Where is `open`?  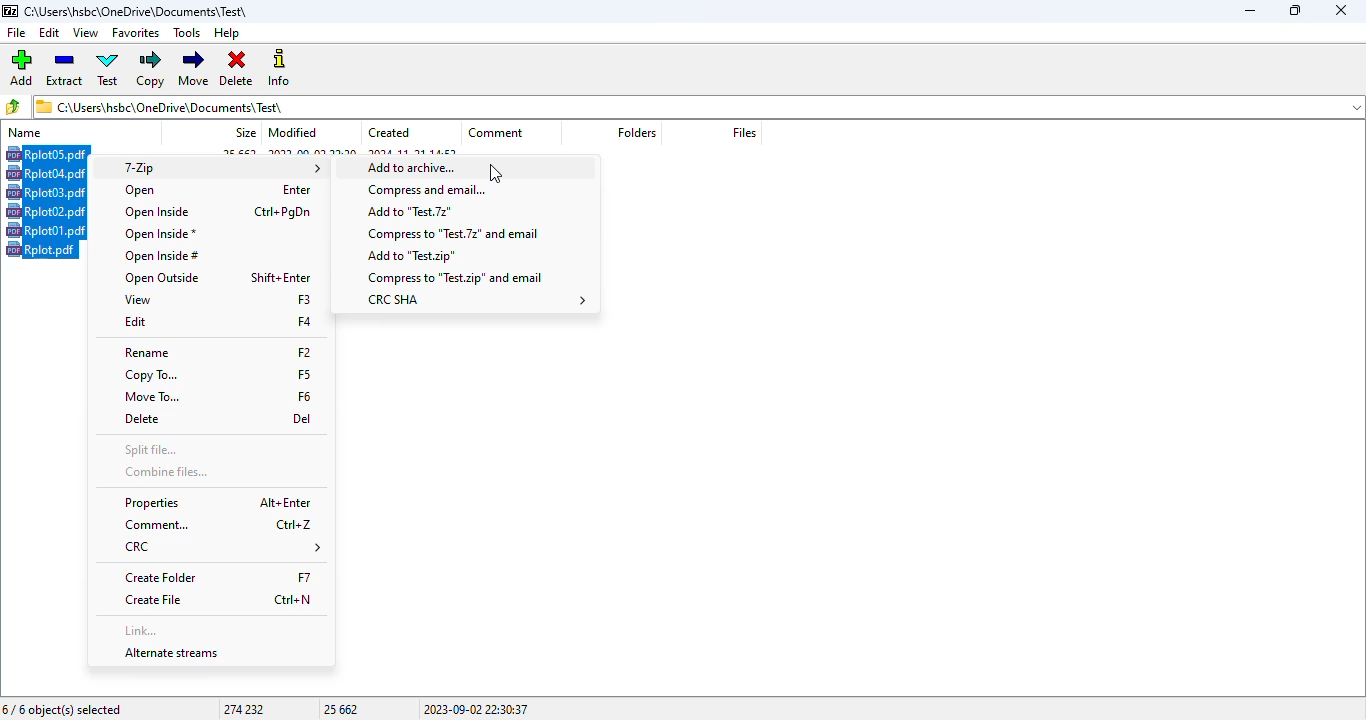 open is located at coordinates (220, 191).